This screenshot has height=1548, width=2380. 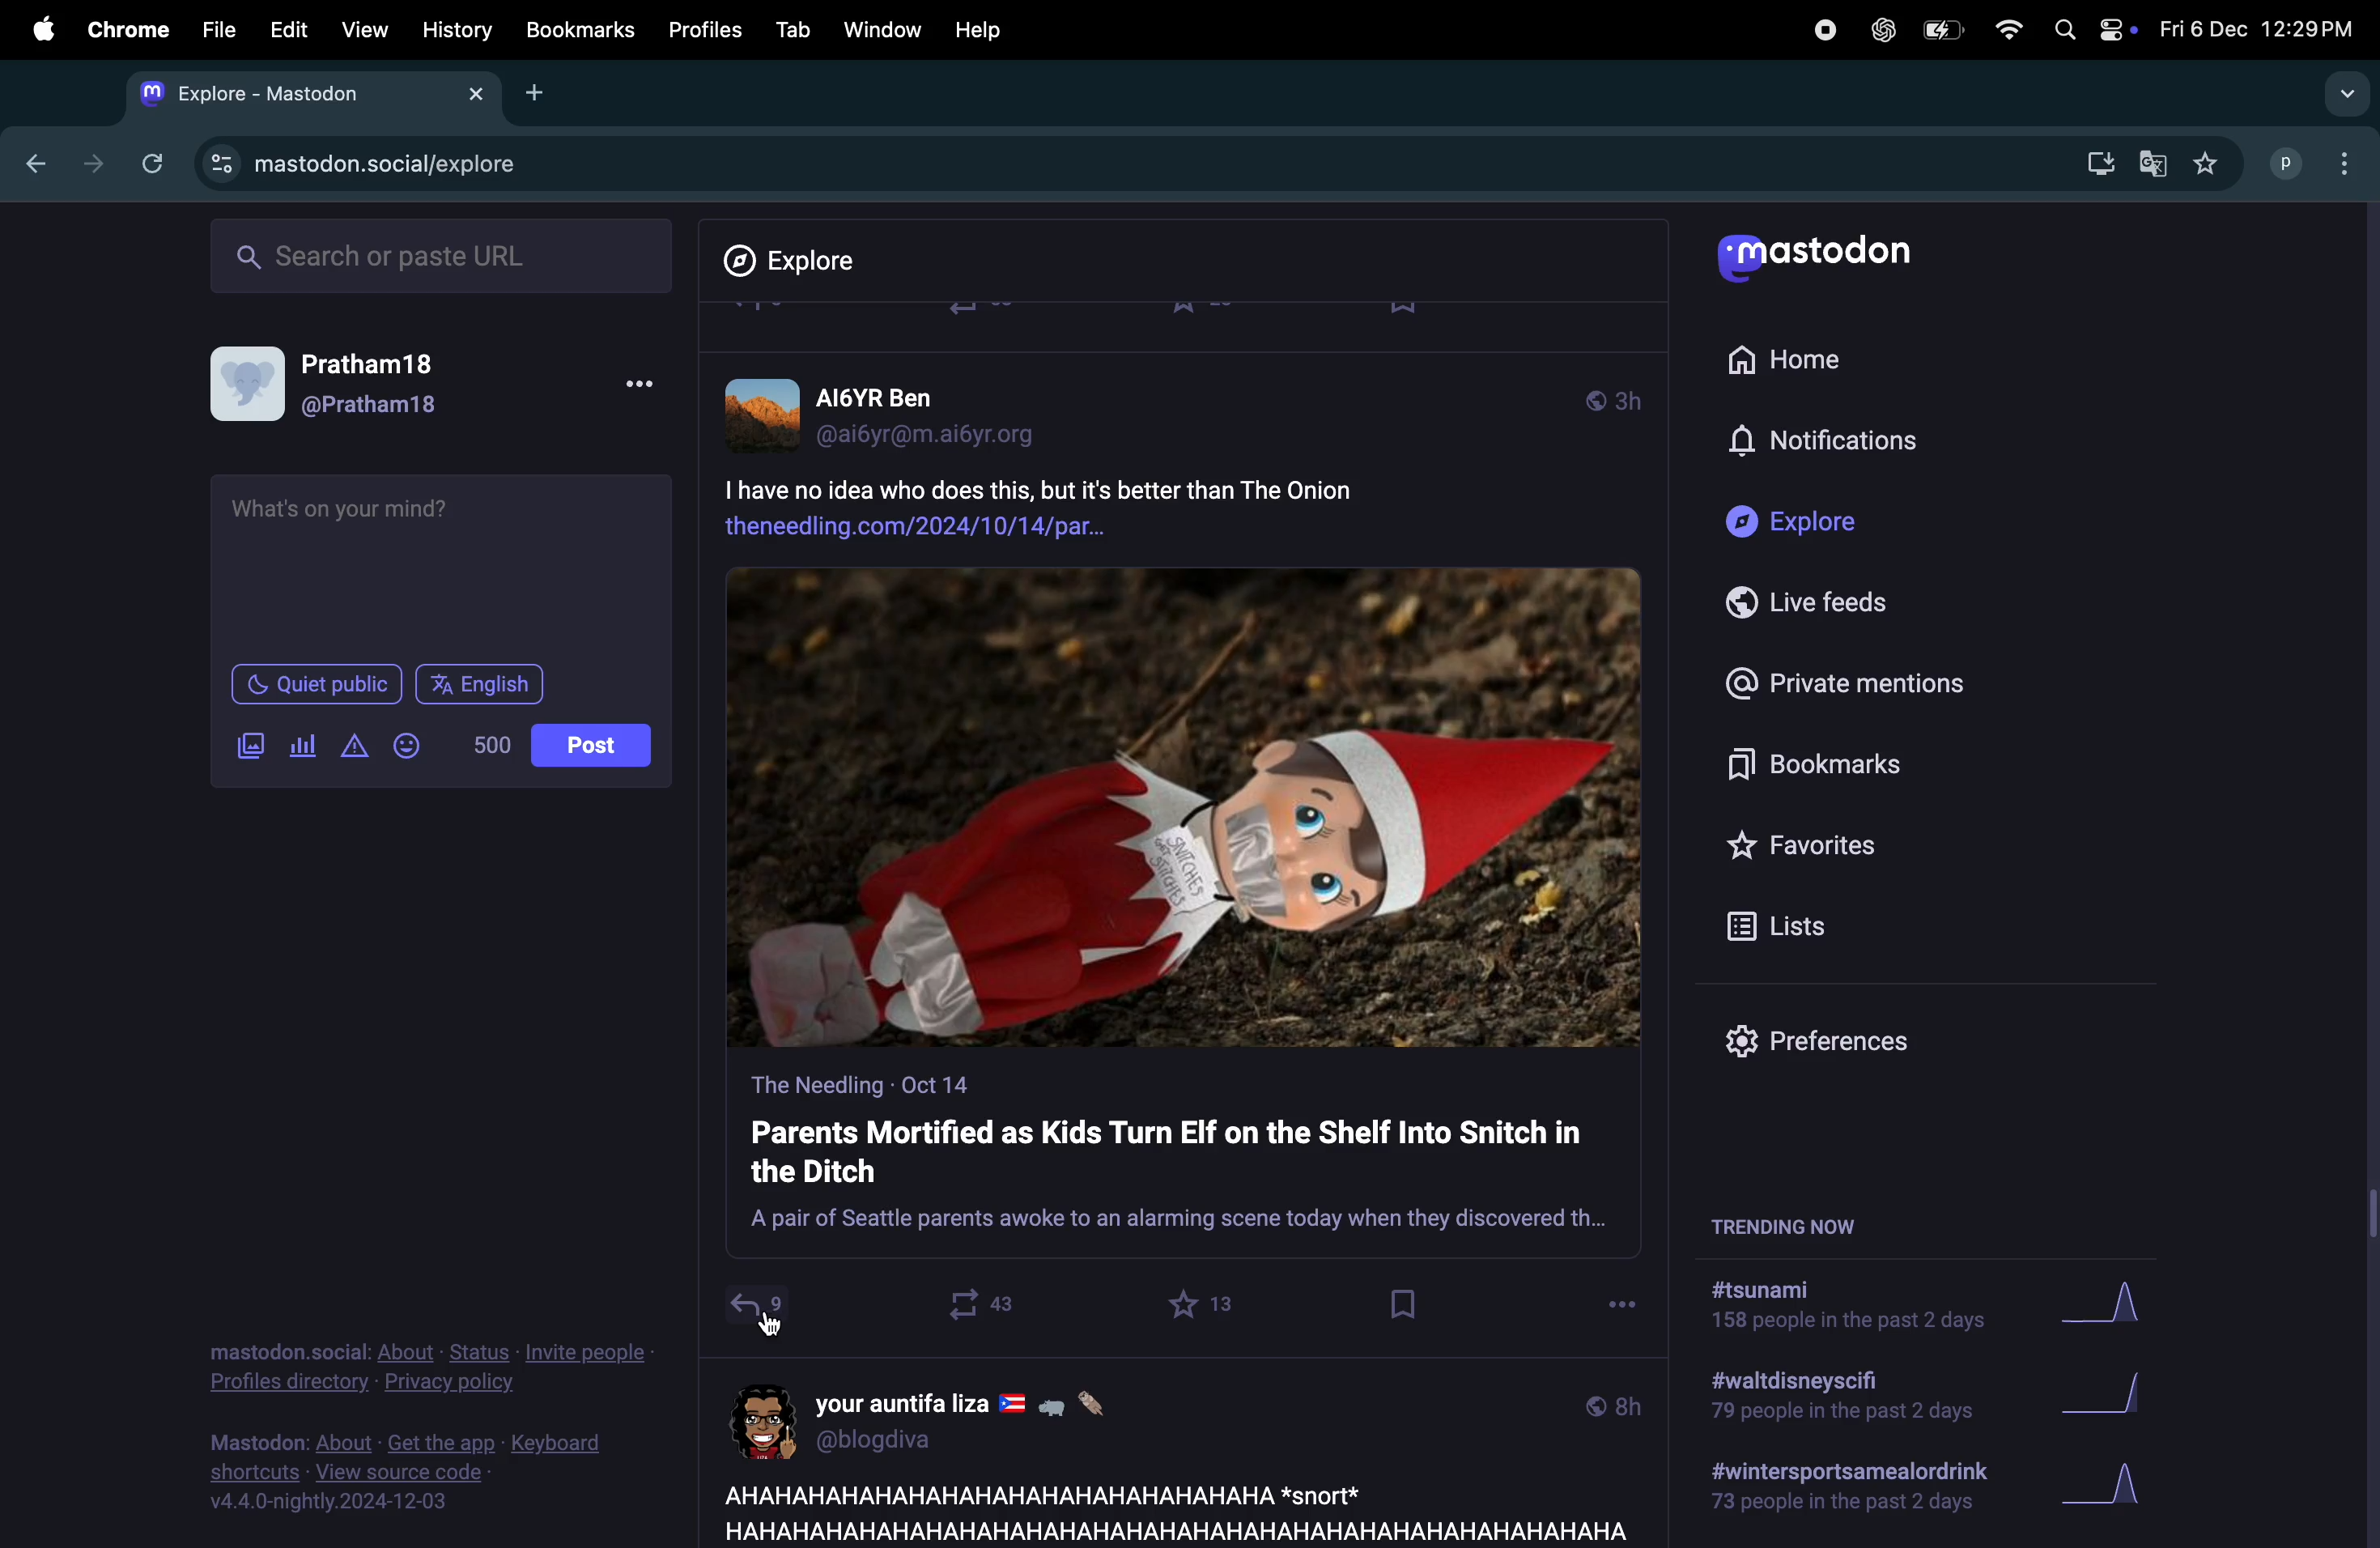 I want to click on graph, so click(x=2105, y=1491).